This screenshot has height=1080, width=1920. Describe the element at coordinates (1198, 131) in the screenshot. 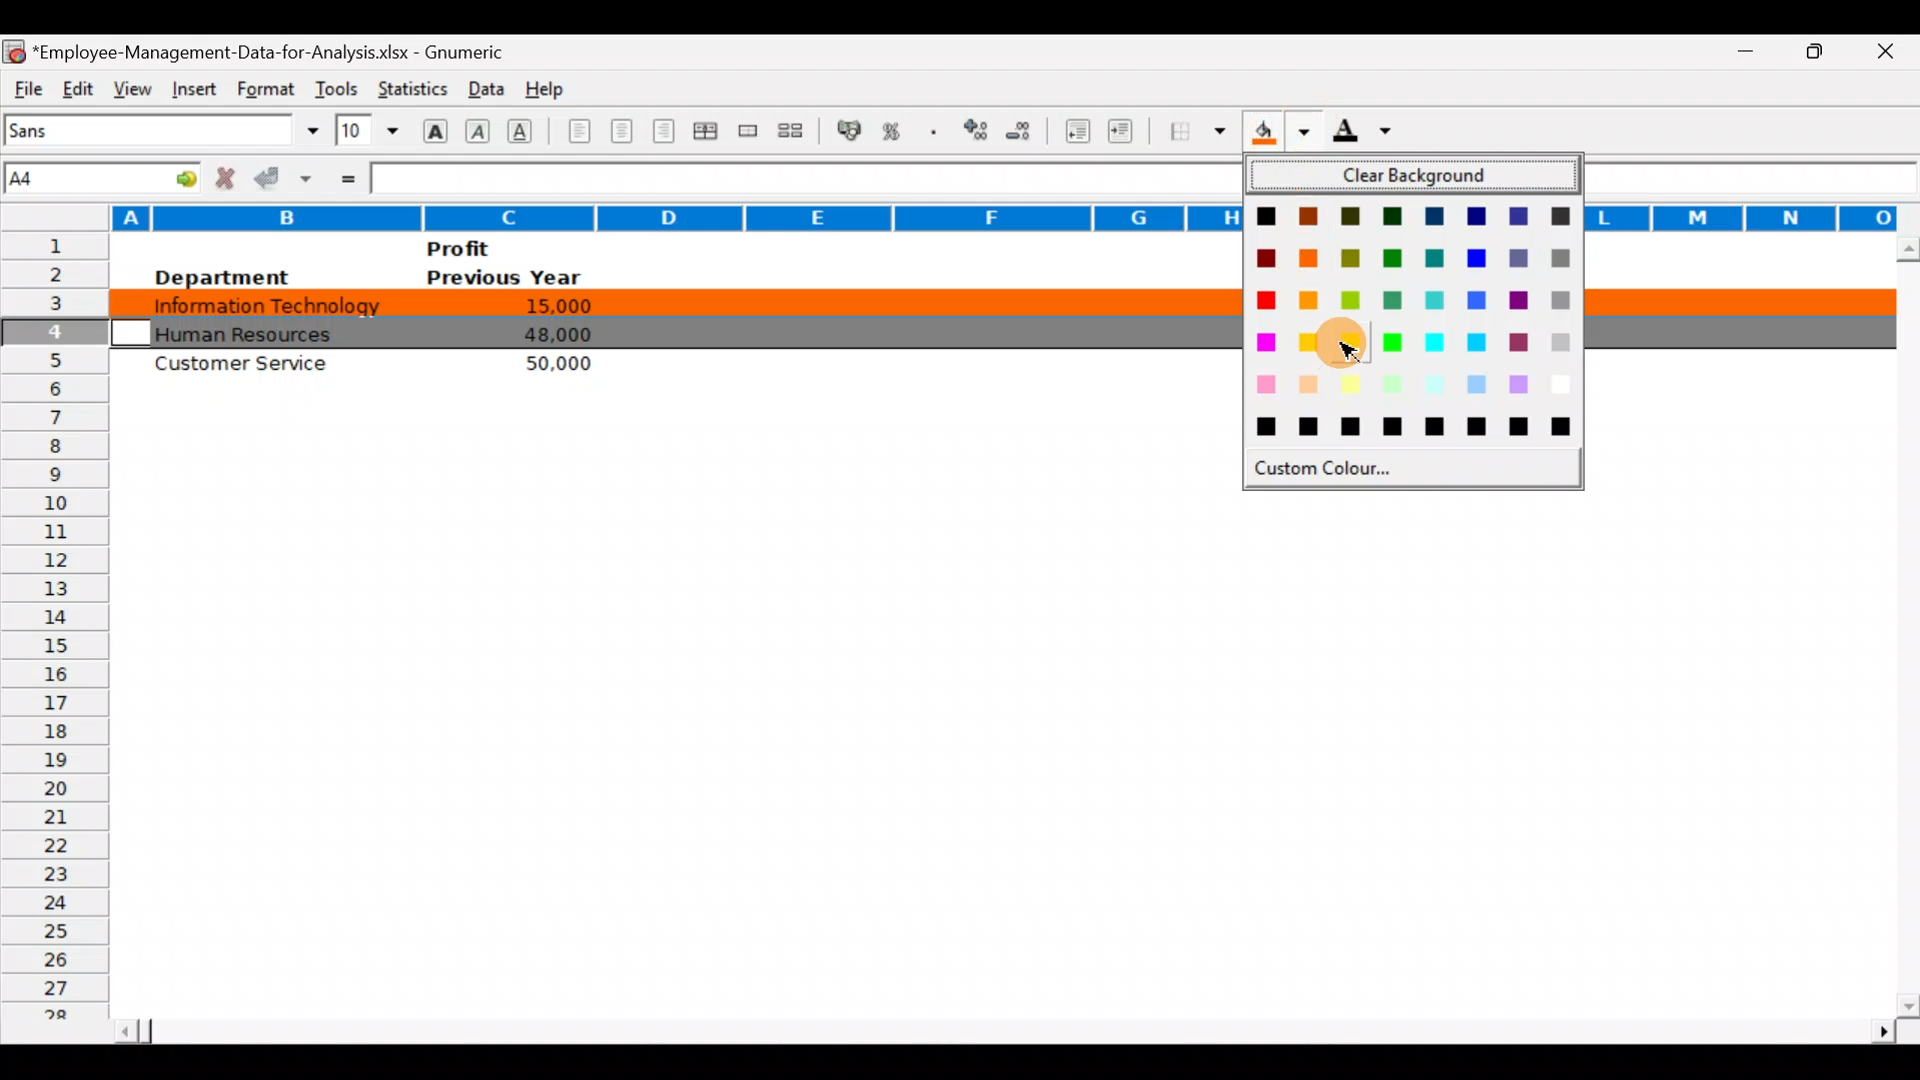

I see `Borders` at that location.